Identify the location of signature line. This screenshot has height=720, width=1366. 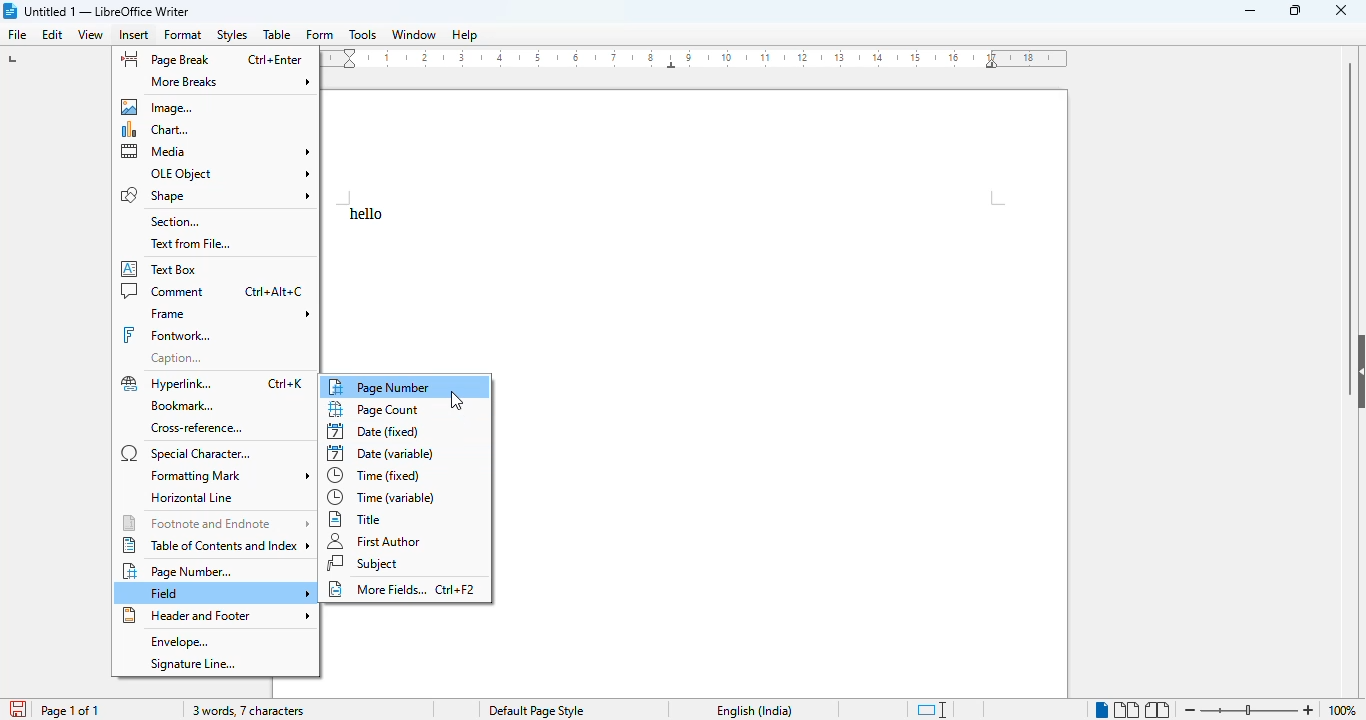
(196, 665).